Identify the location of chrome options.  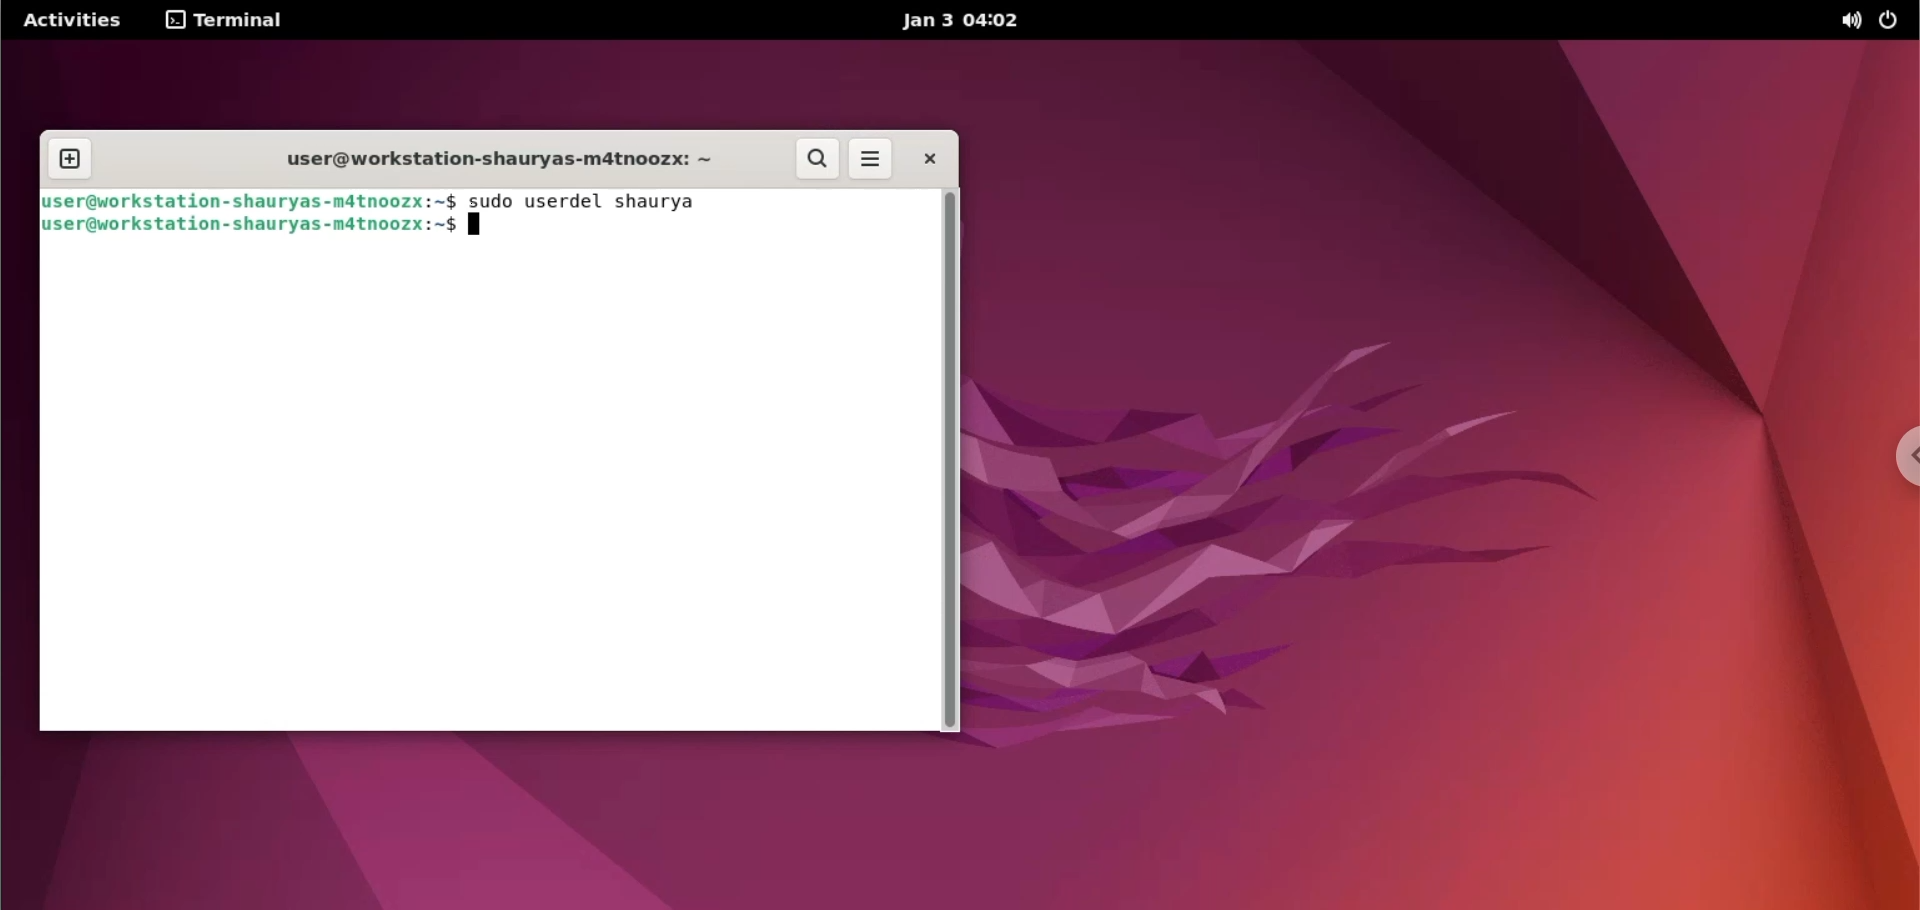
(1890, 452).